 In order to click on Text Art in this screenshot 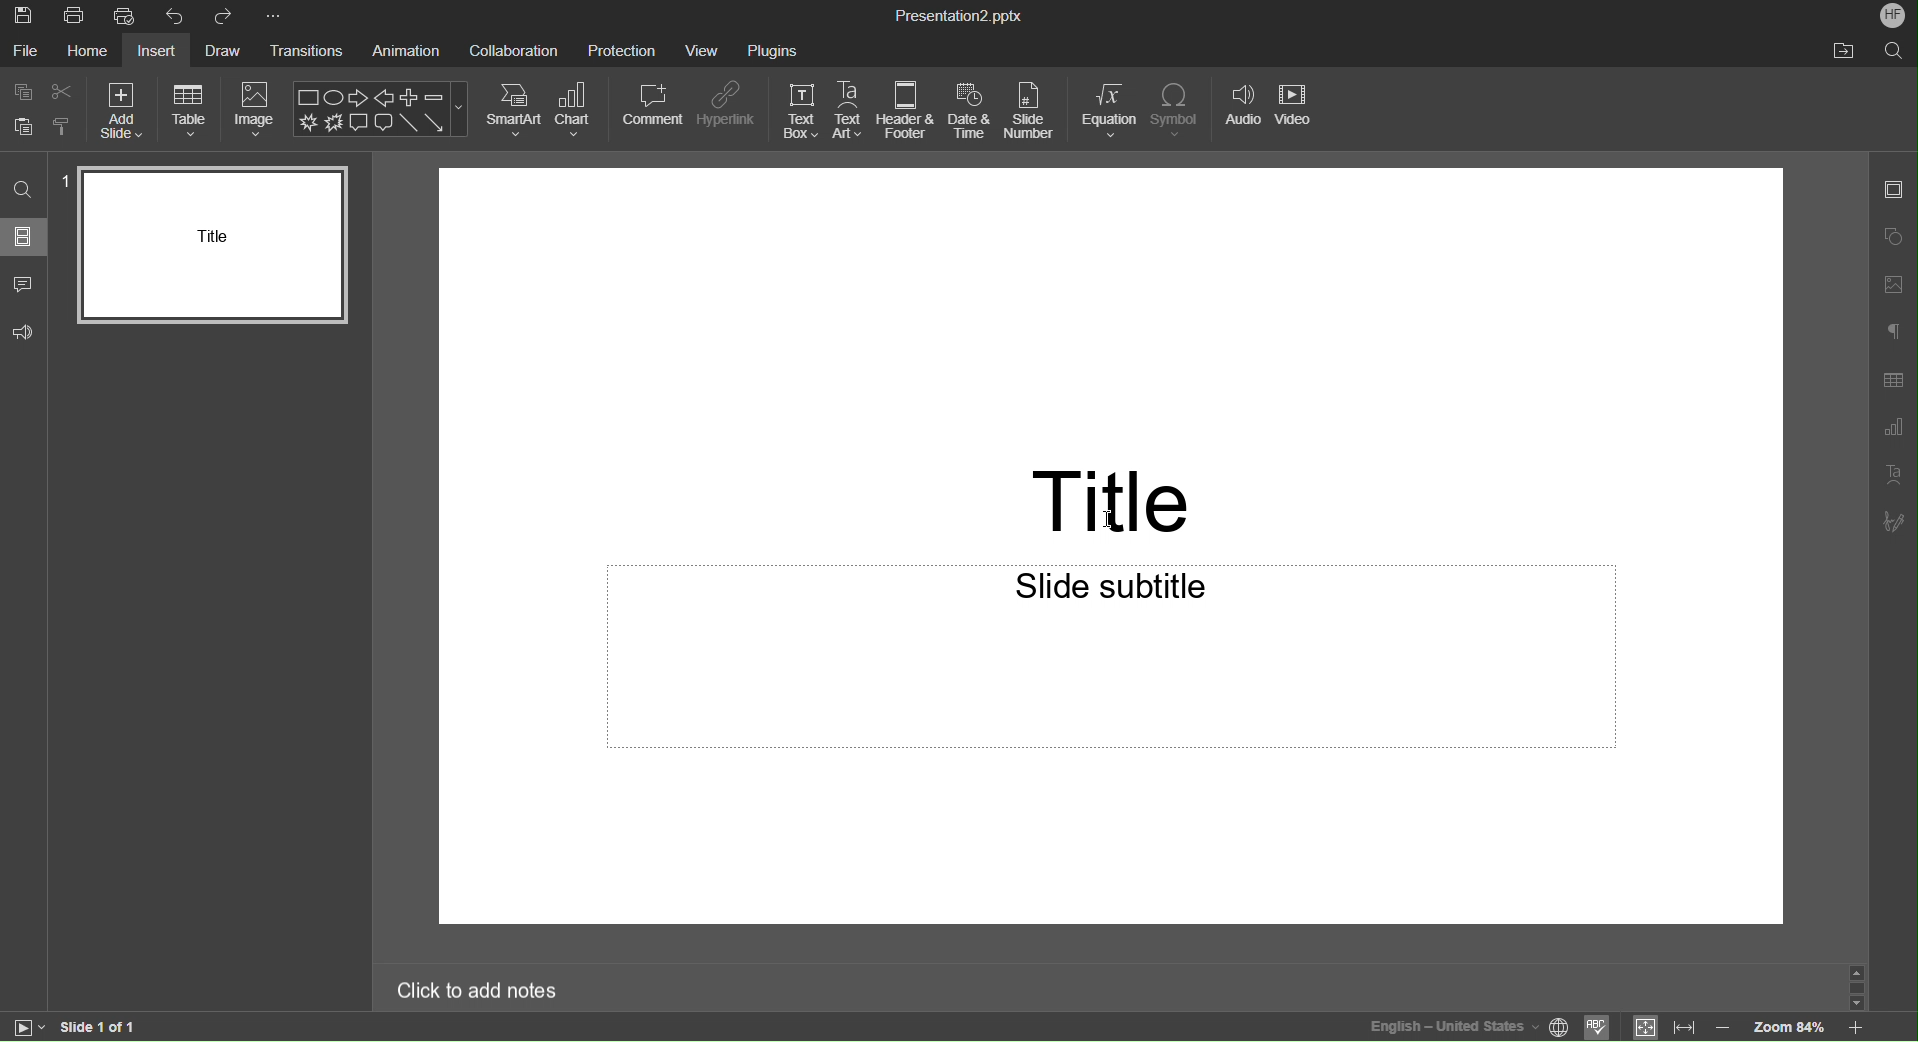, I will do `click(851, 111)`.